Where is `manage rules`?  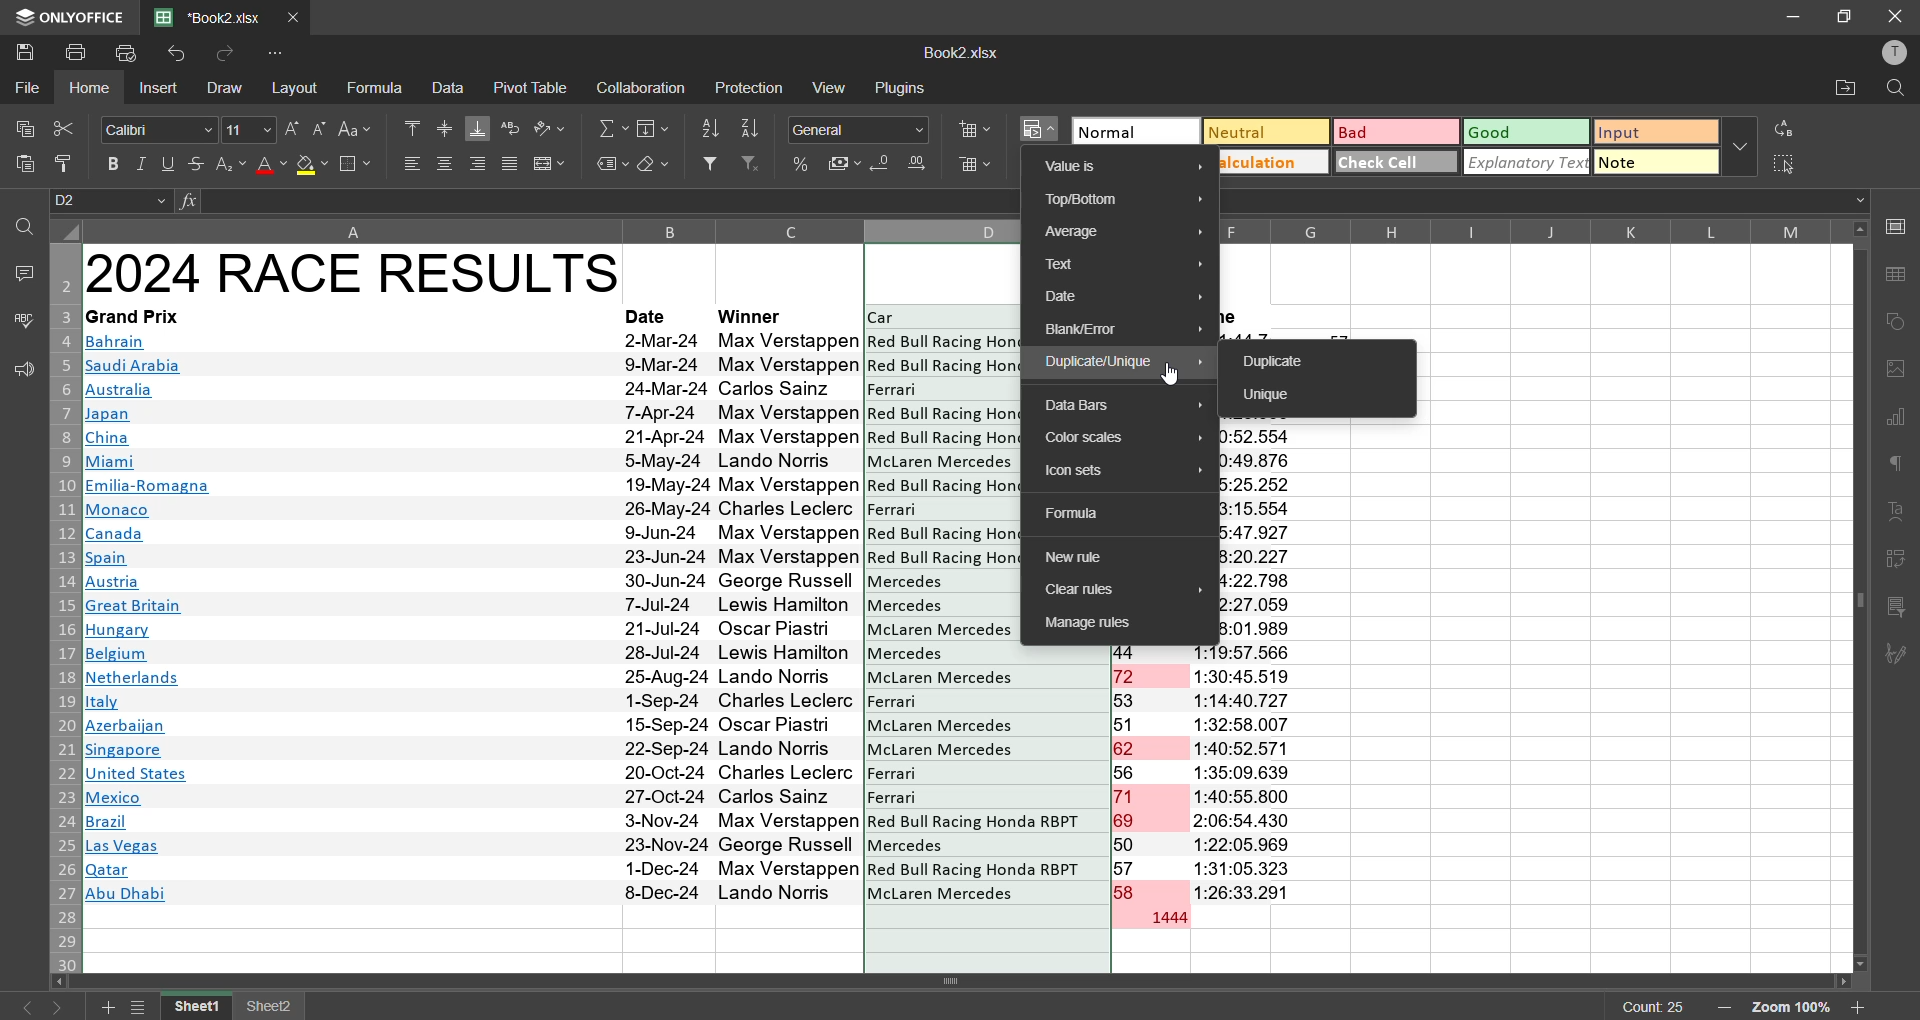
manage rules is located at coordinates (1116, 625).